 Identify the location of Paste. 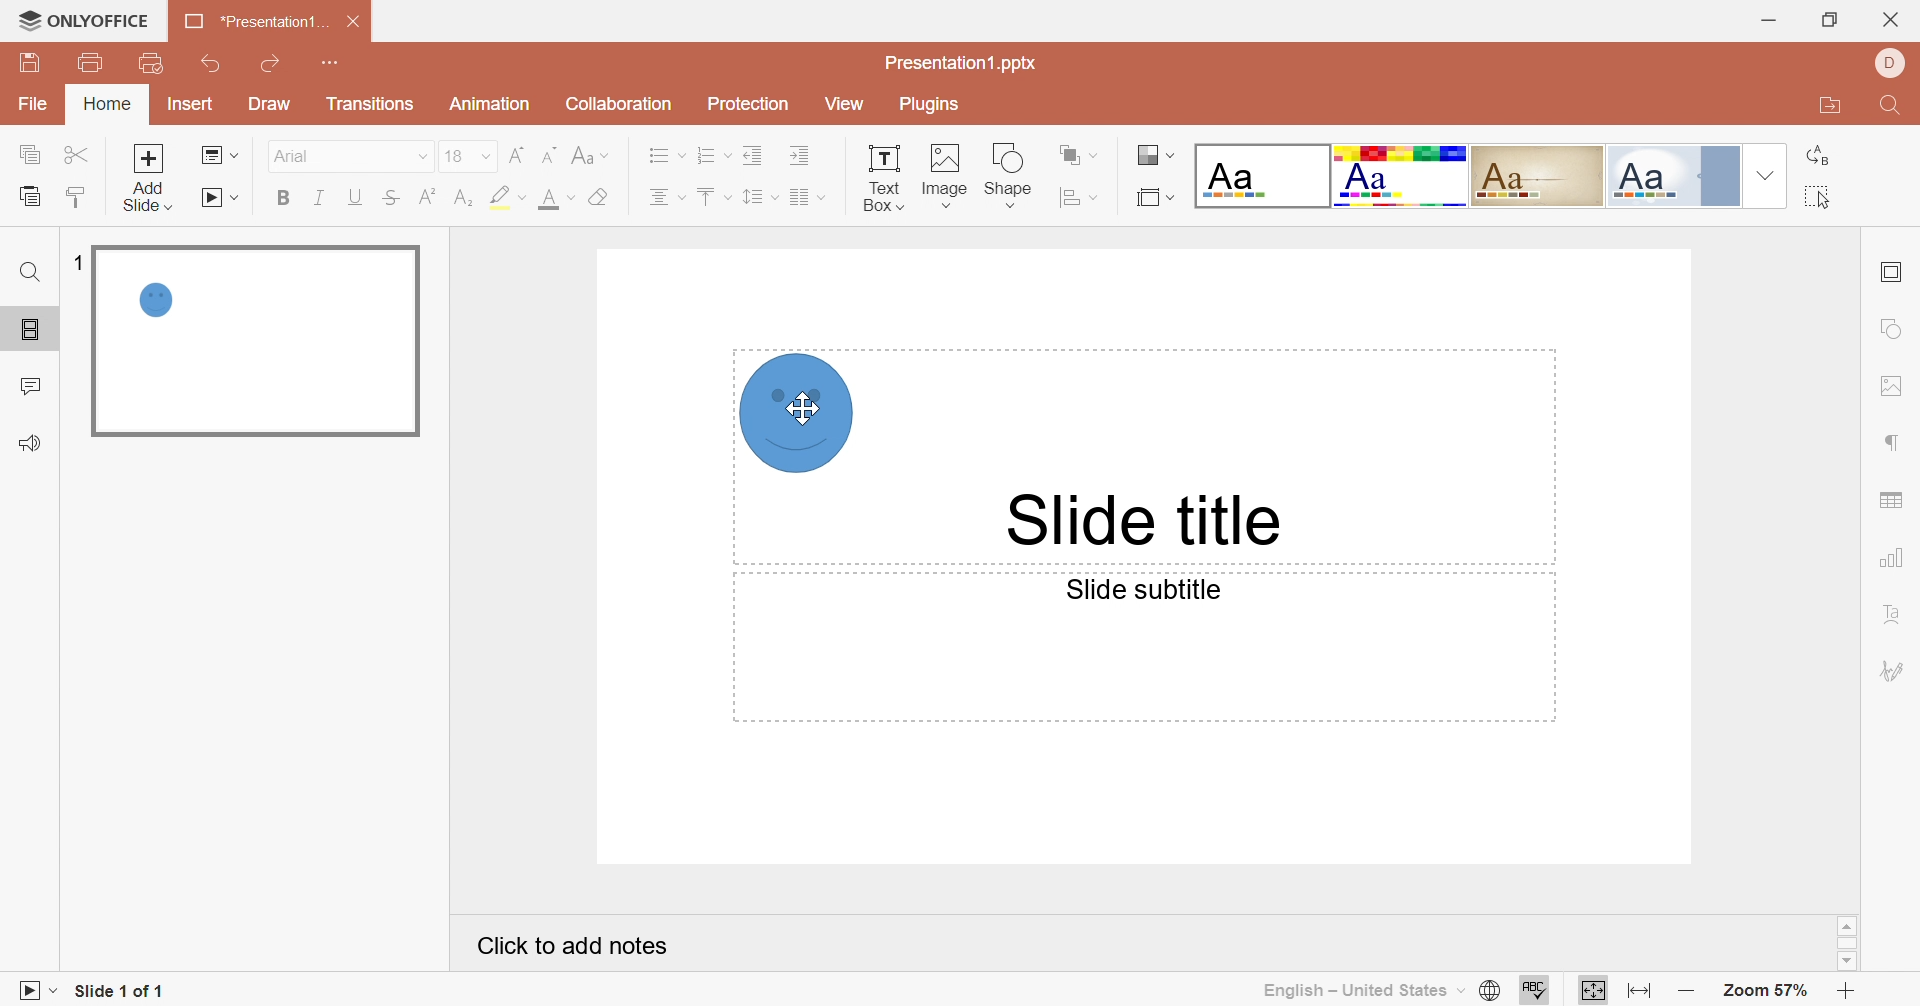
(28, 195).